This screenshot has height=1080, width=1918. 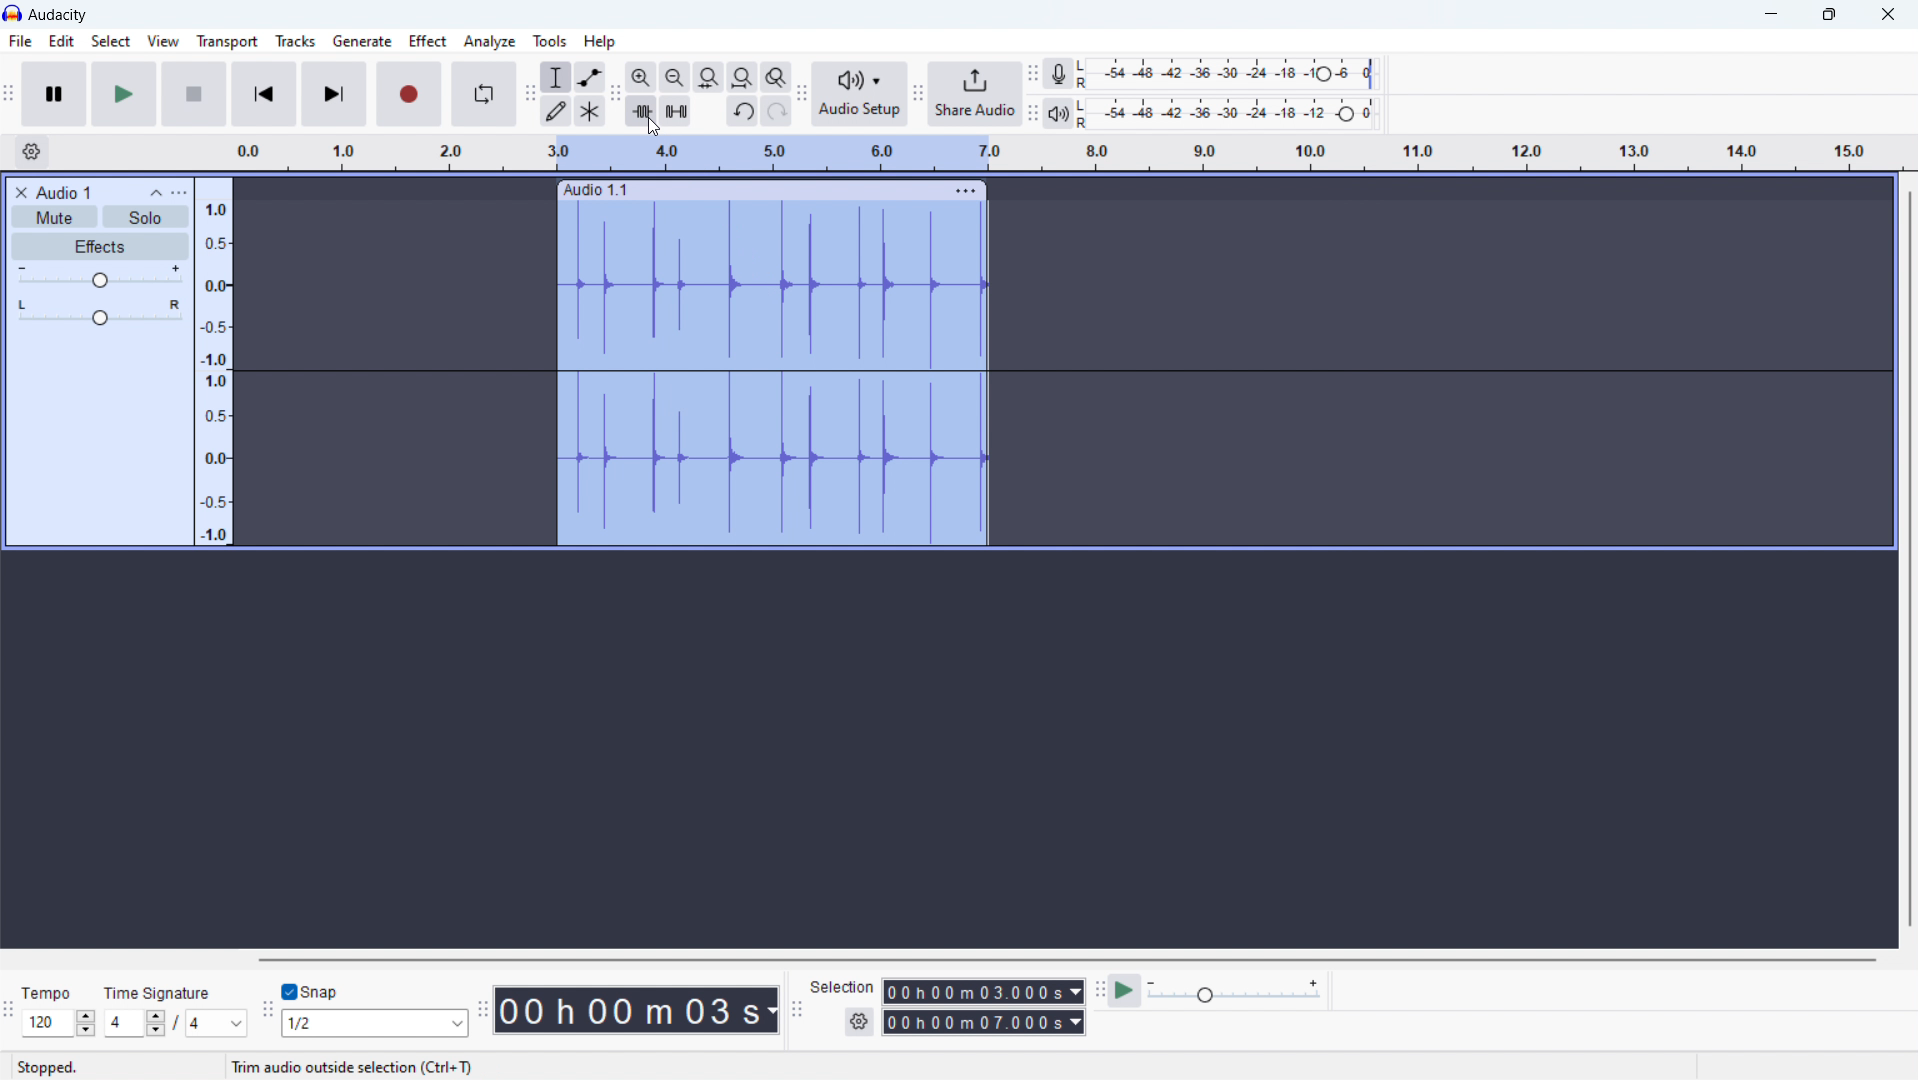 What do you see at coordinates (802, 93) in the screenshot?
I see `audio setup toolbar` at bounding box center [802, 93].